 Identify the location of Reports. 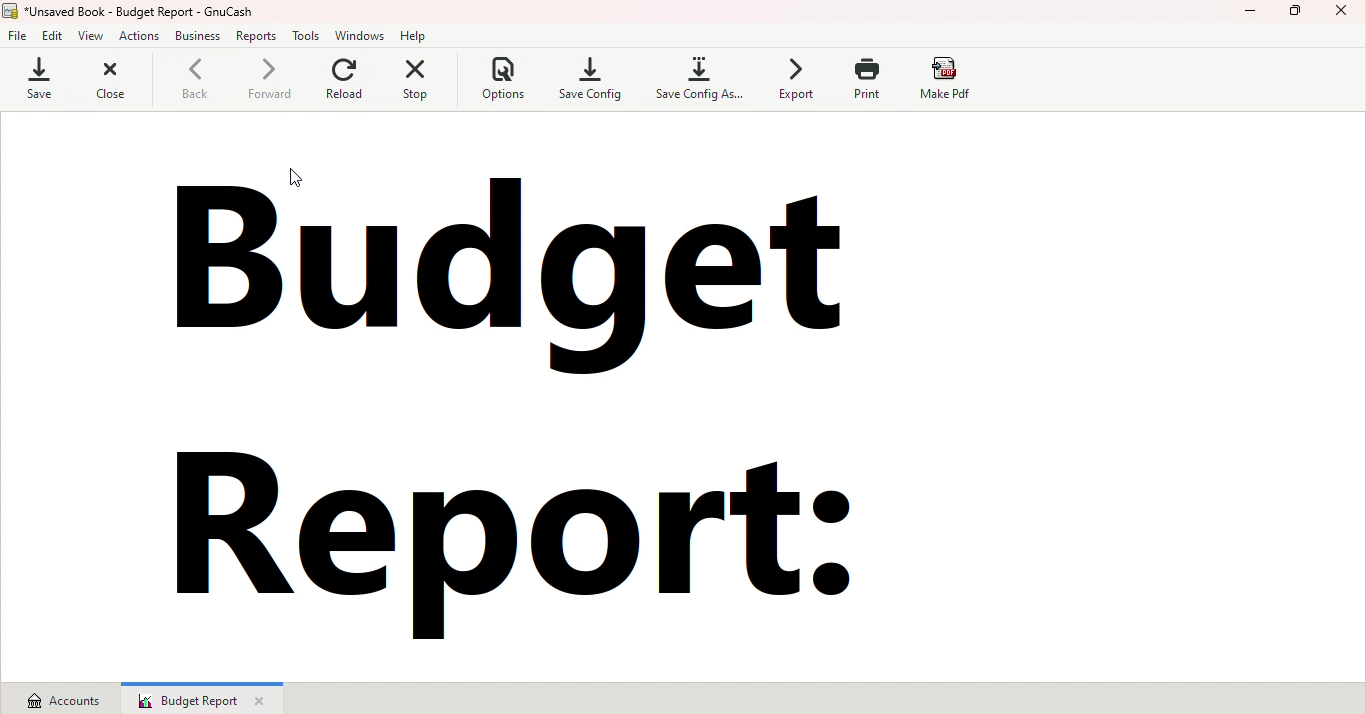
(256, 35).